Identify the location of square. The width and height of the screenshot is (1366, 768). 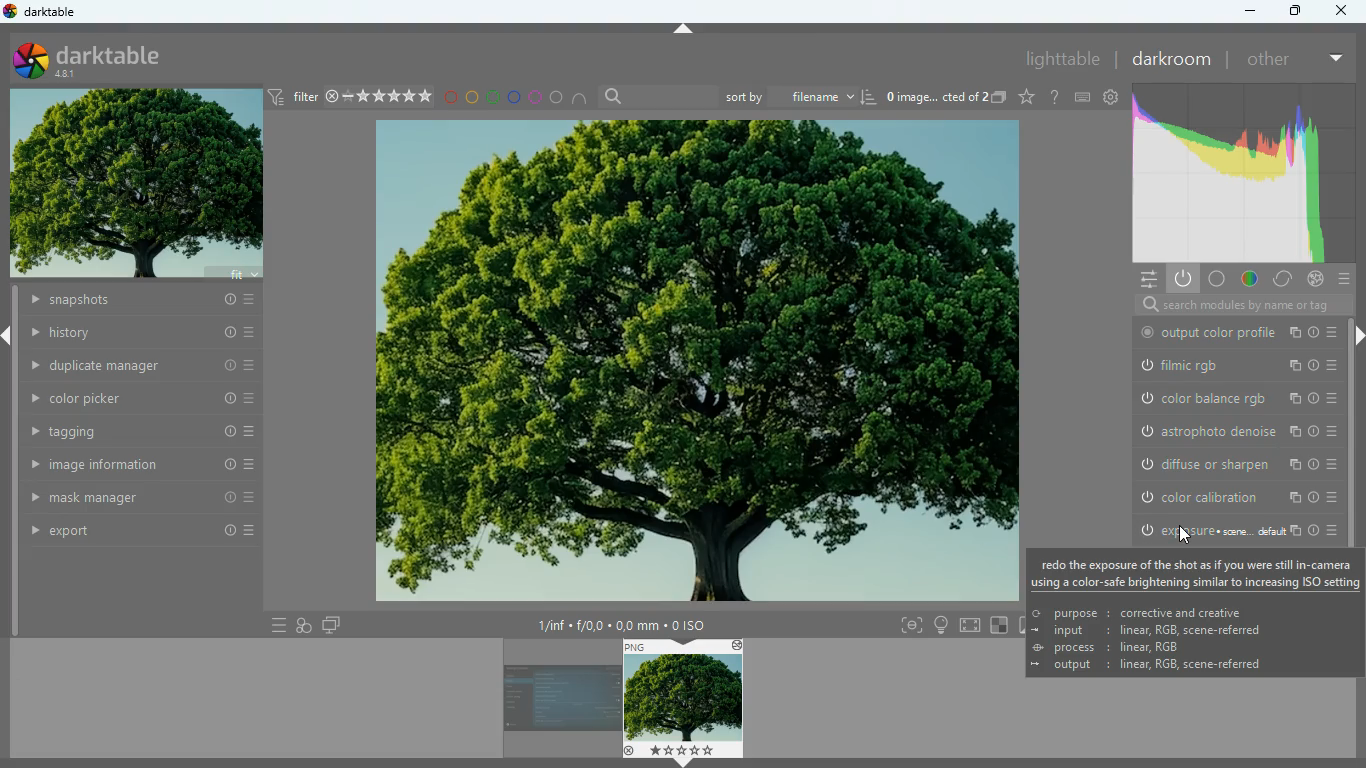
(1000, 624).